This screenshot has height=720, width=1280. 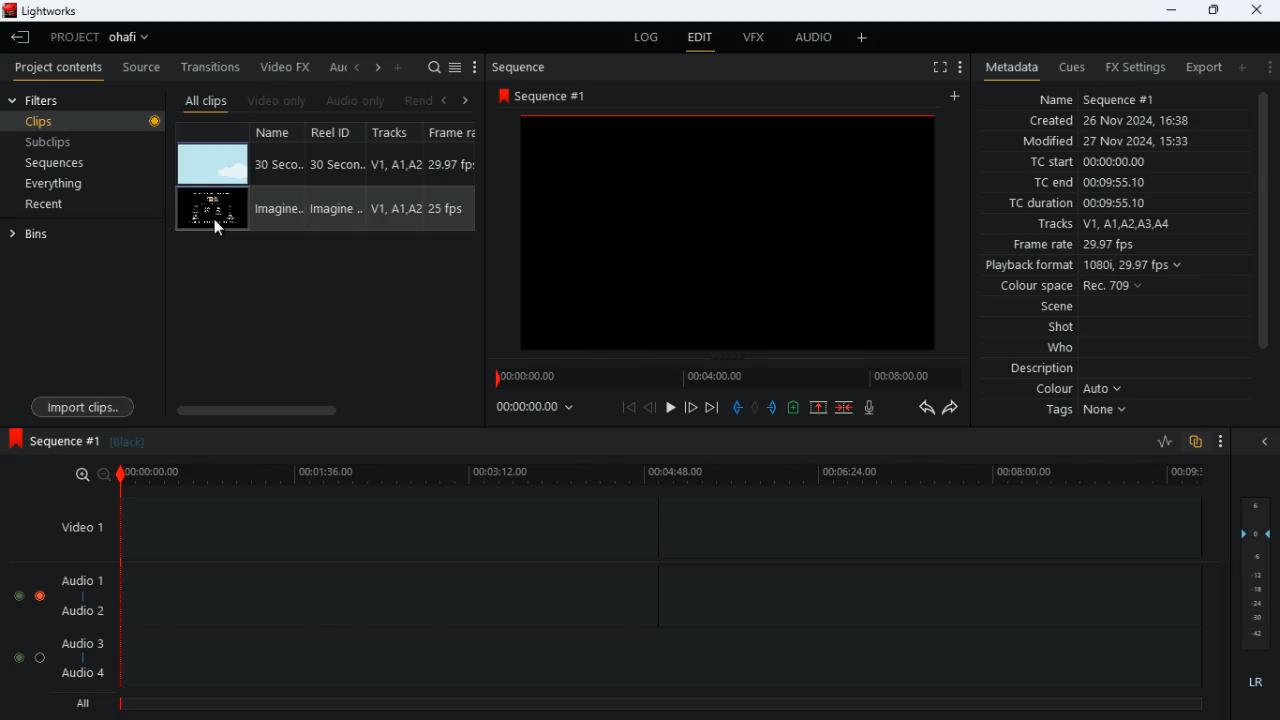 I want to click on colour space, so click(x=1078, y=285).